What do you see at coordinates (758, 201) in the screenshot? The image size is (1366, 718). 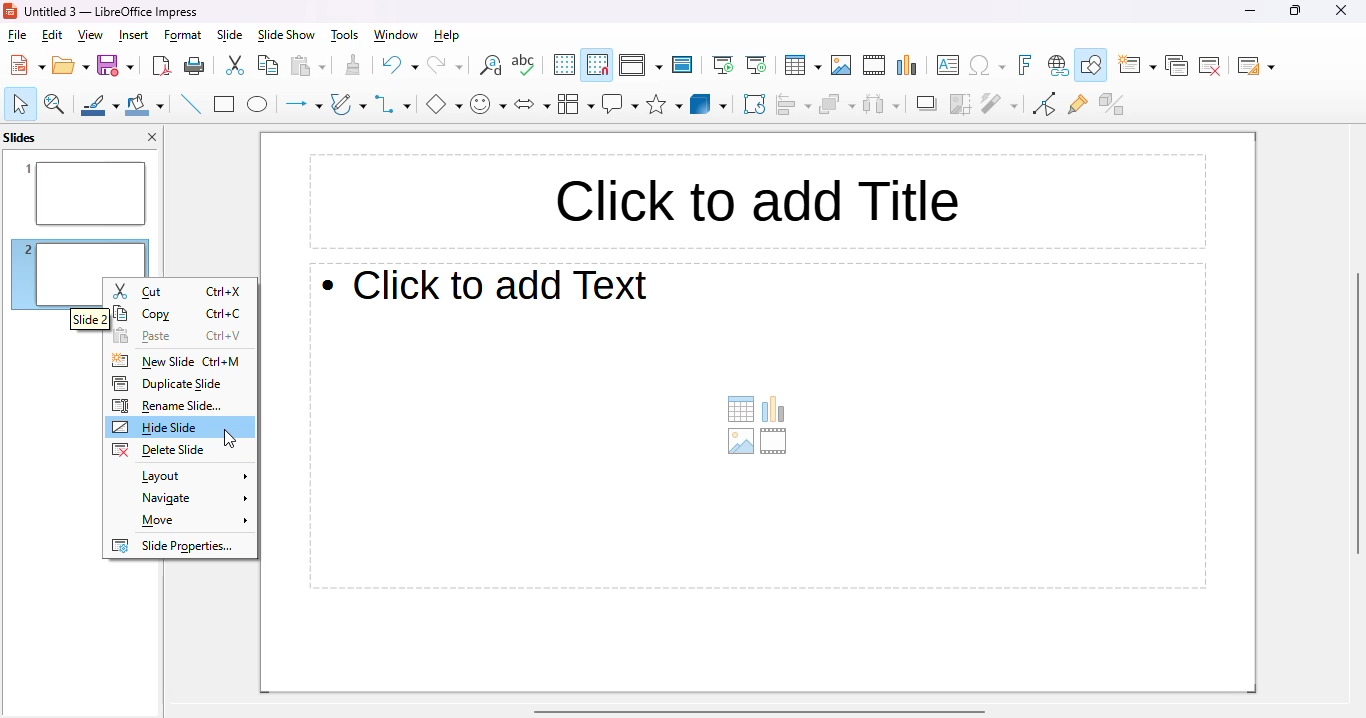 I see `click to add title` at bounding box center [758, 201].